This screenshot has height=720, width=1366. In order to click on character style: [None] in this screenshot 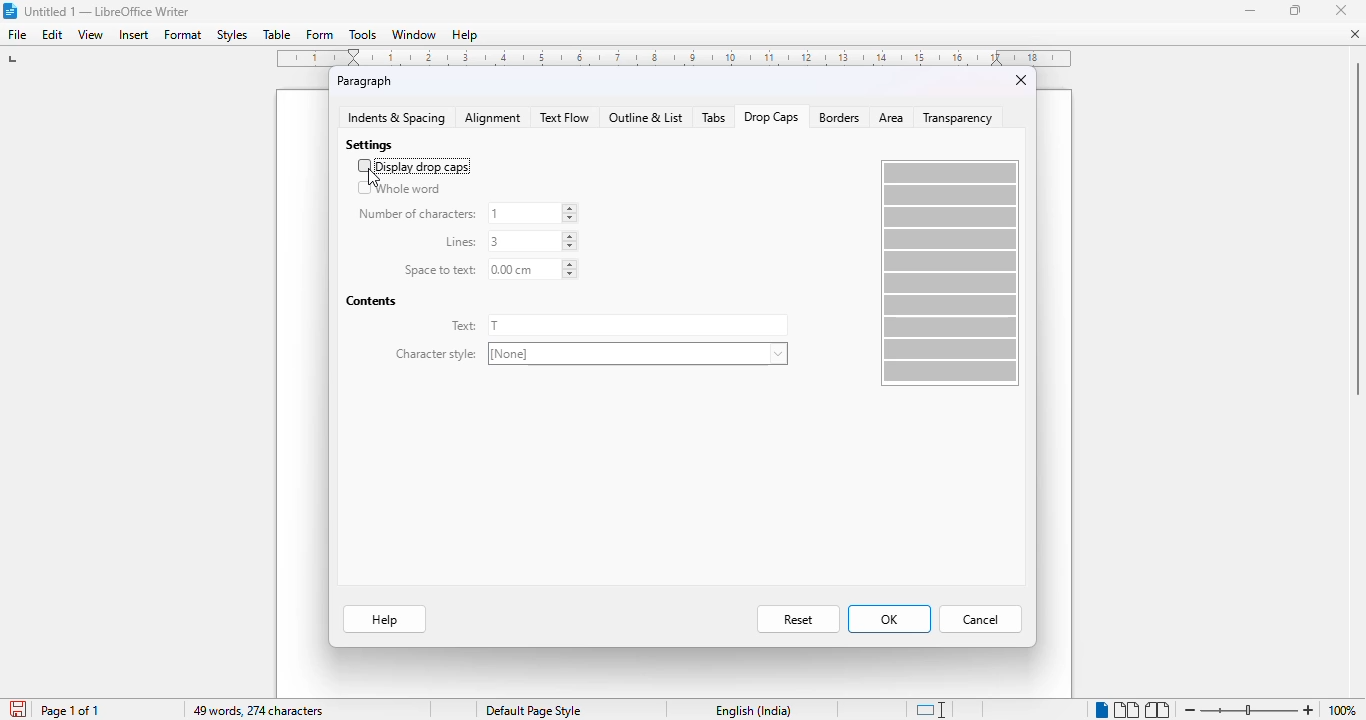, I will do `click(591, 353)`.